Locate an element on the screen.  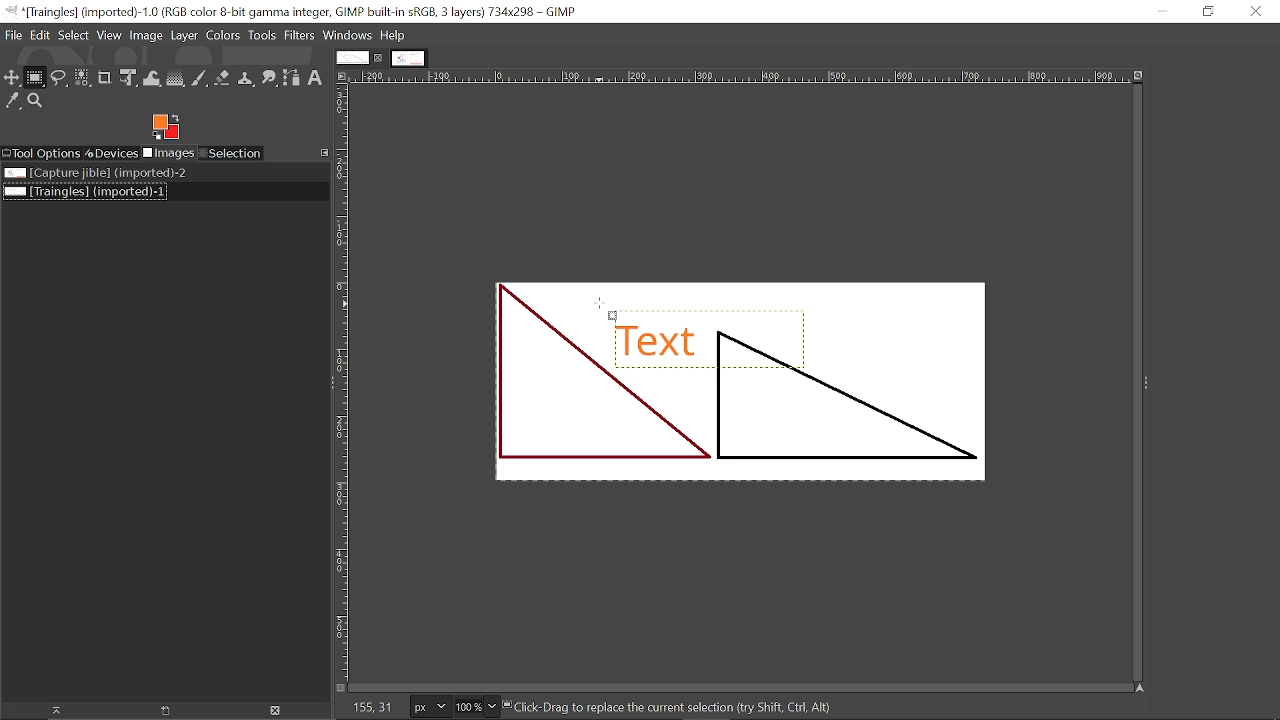
text tool is located at coordinates (316, 79).